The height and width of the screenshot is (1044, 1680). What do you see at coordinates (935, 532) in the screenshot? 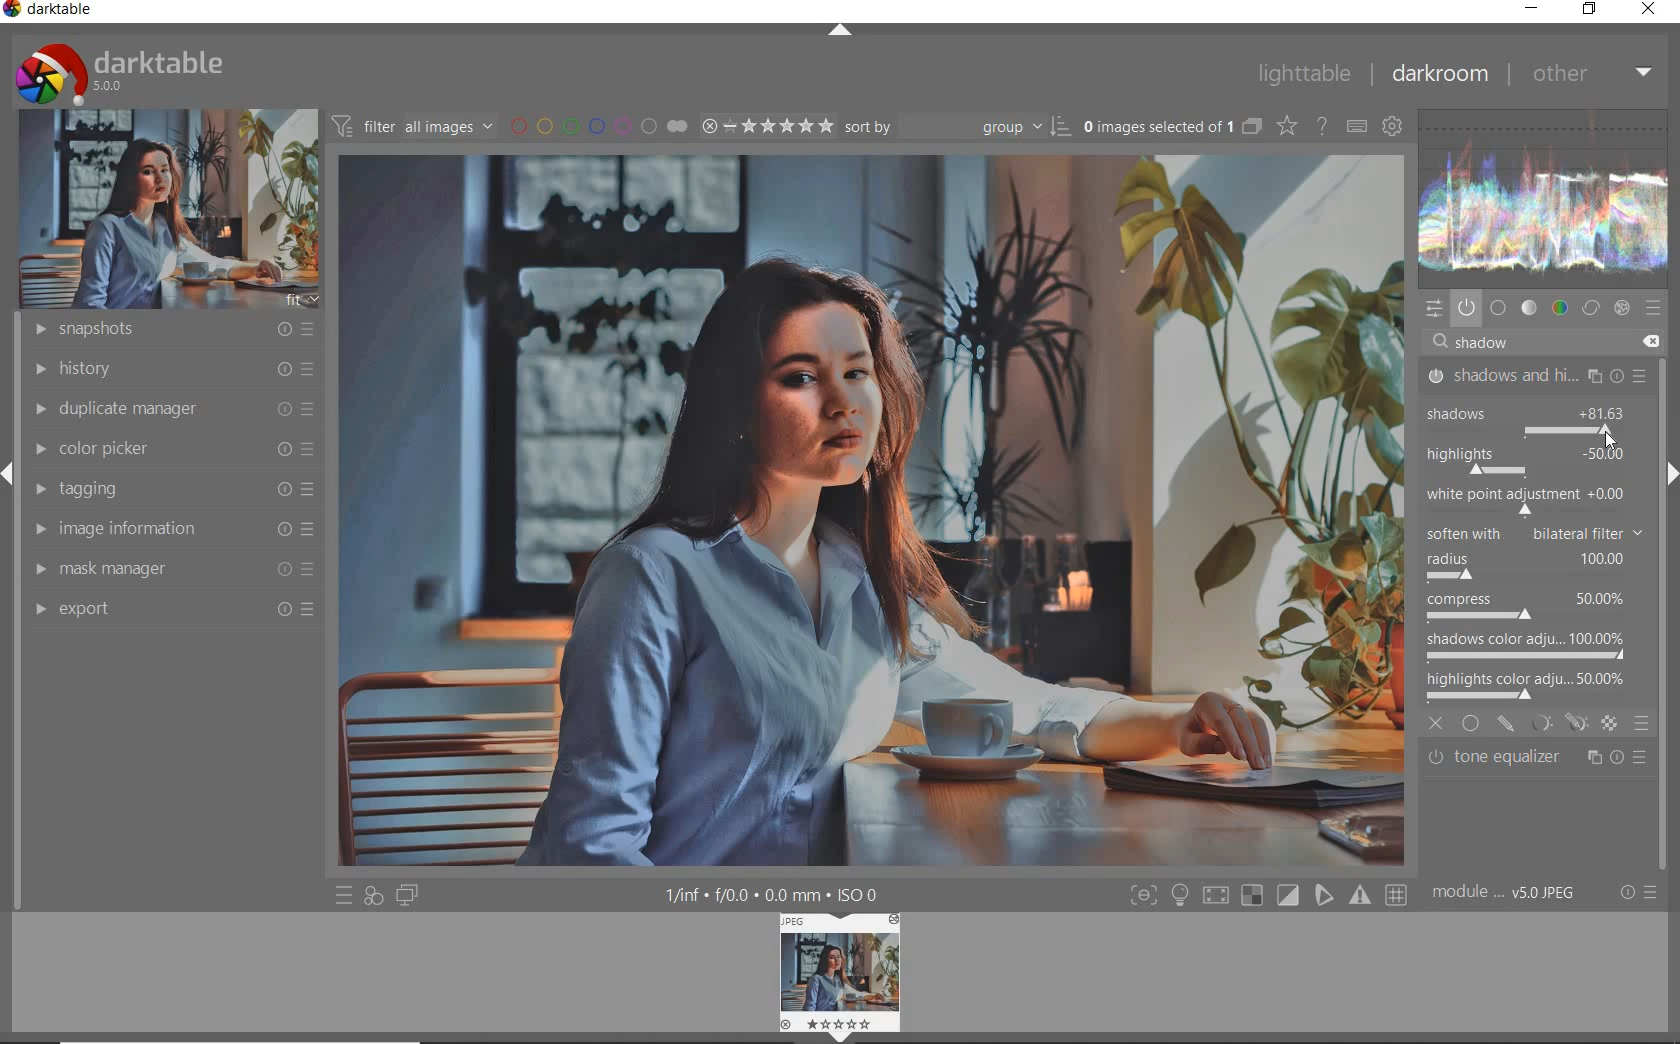
I see `lost detail in shadow areas recovered` at bounding box center [935, 532].